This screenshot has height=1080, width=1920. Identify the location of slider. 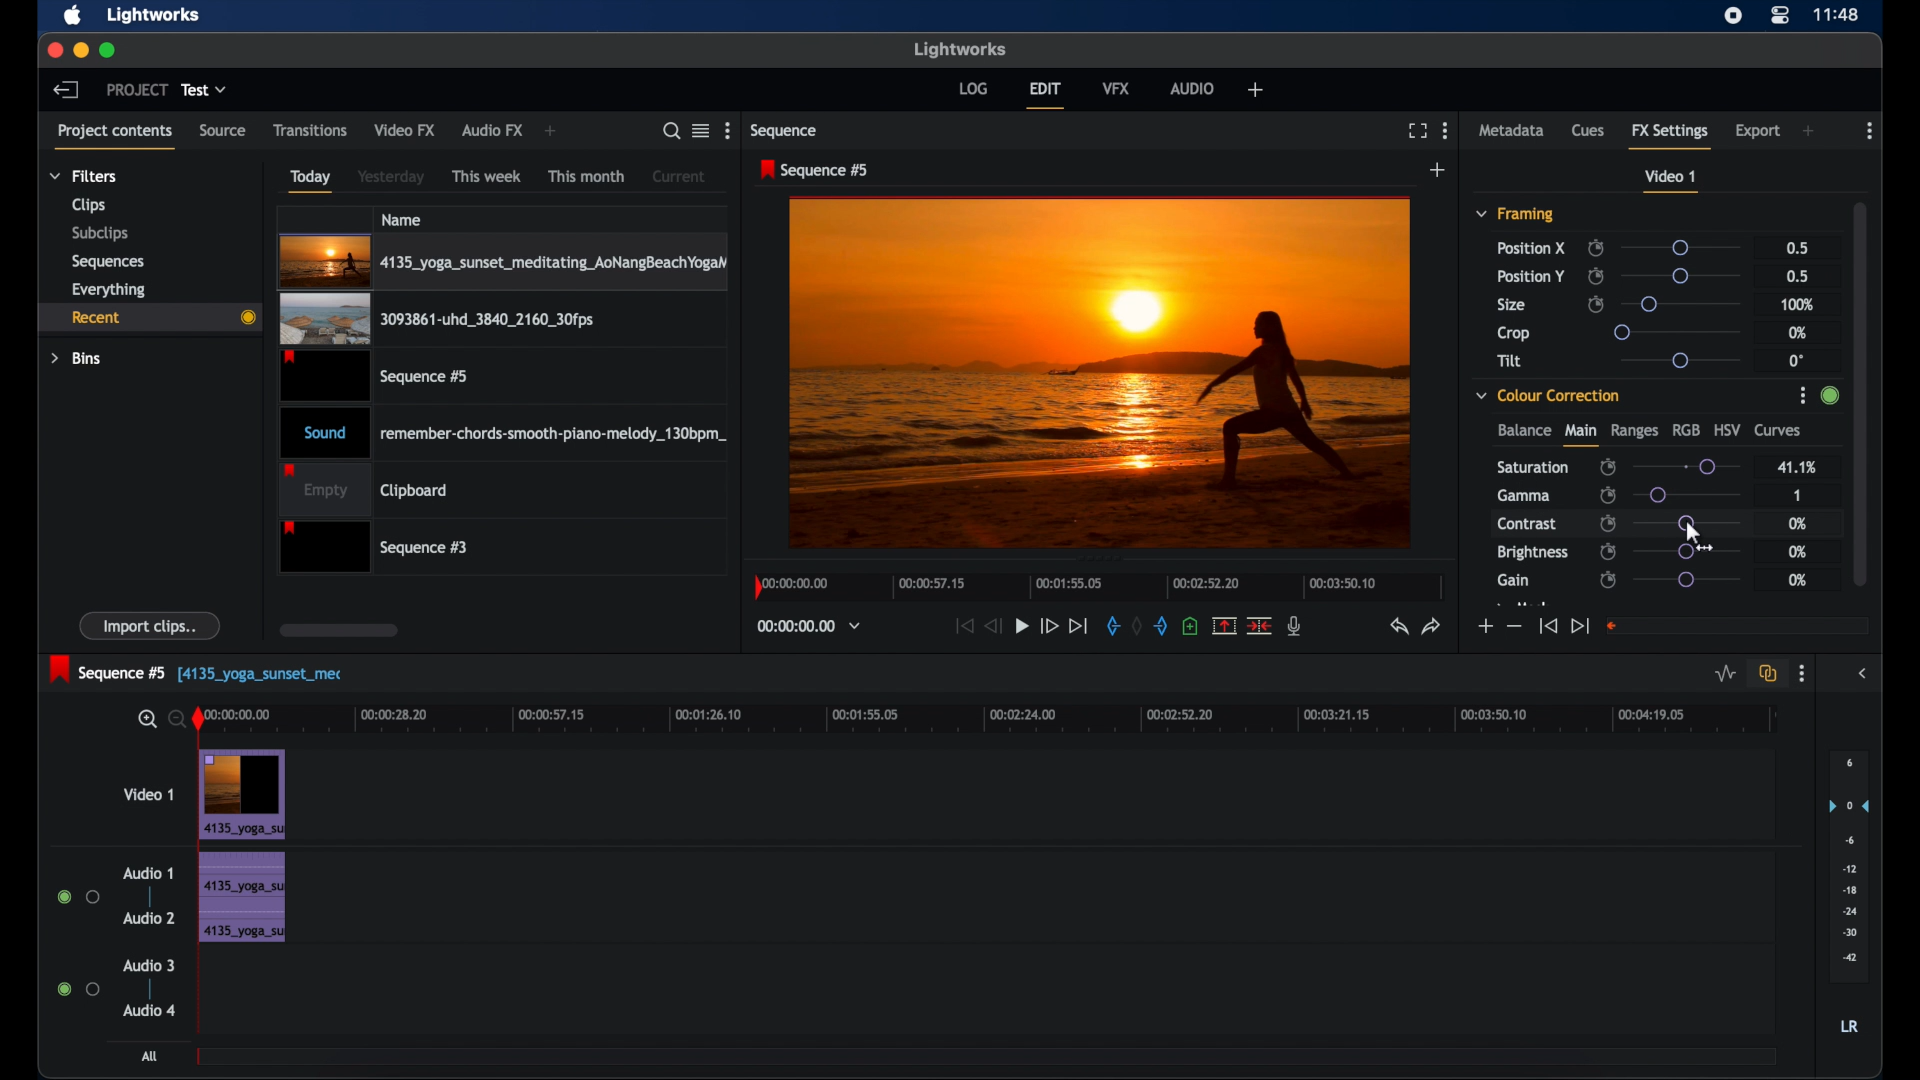
(1679, 331).